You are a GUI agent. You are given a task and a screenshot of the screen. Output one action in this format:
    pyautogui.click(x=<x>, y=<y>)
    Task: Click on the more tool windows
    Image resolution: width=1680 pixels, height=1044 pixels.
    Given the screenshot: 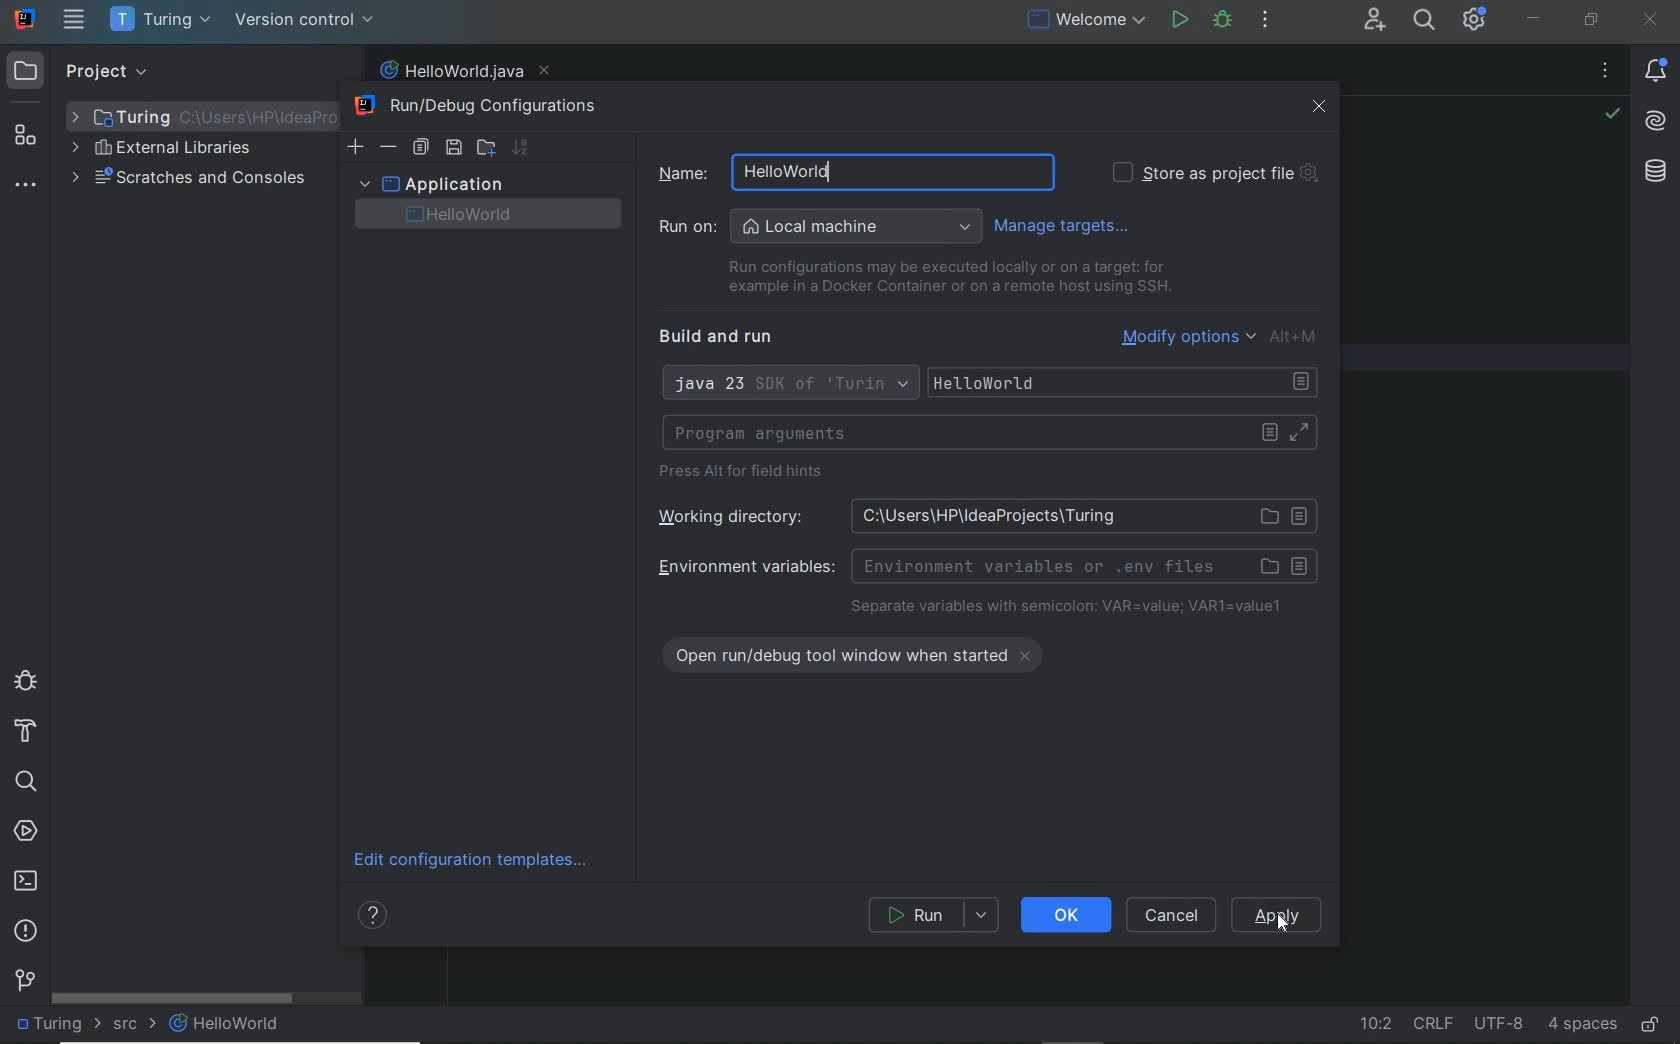 What is the action you would take?
    pyautogui.click(x=24, y=187)
    